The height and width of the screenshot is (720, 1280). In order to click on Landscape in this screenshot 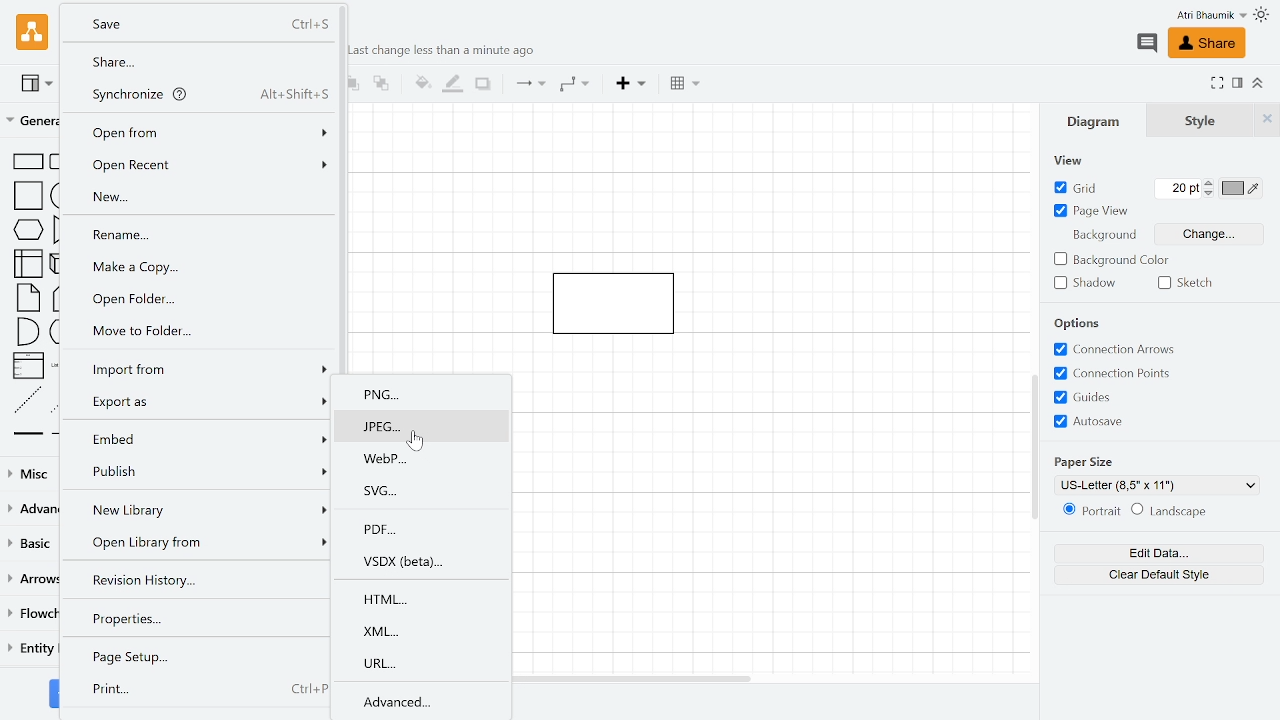, I will do `click(1180, 510)`.